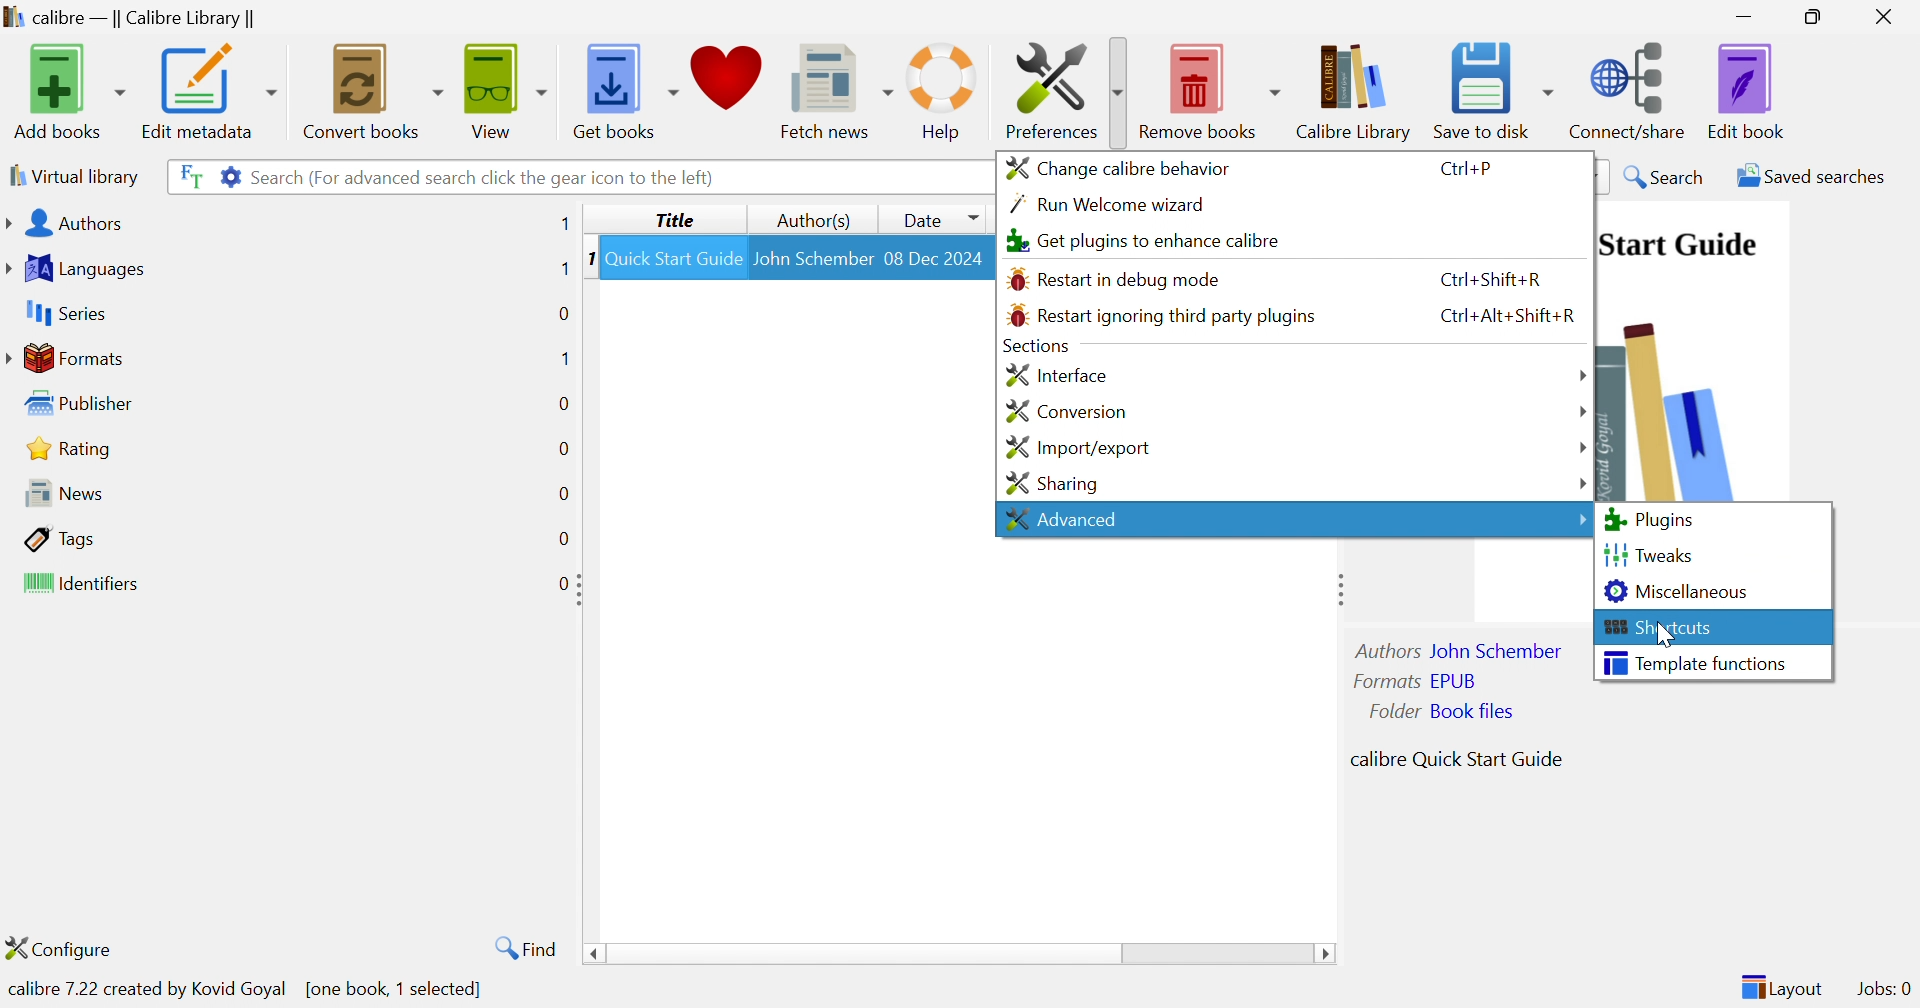 Image resolution: width=1920 pixels, height=1008 pixels. What do you see at coordinates (1677, 590) in the screenshot?
I see `Miscellaneous` at bounding box center [1677, 590].